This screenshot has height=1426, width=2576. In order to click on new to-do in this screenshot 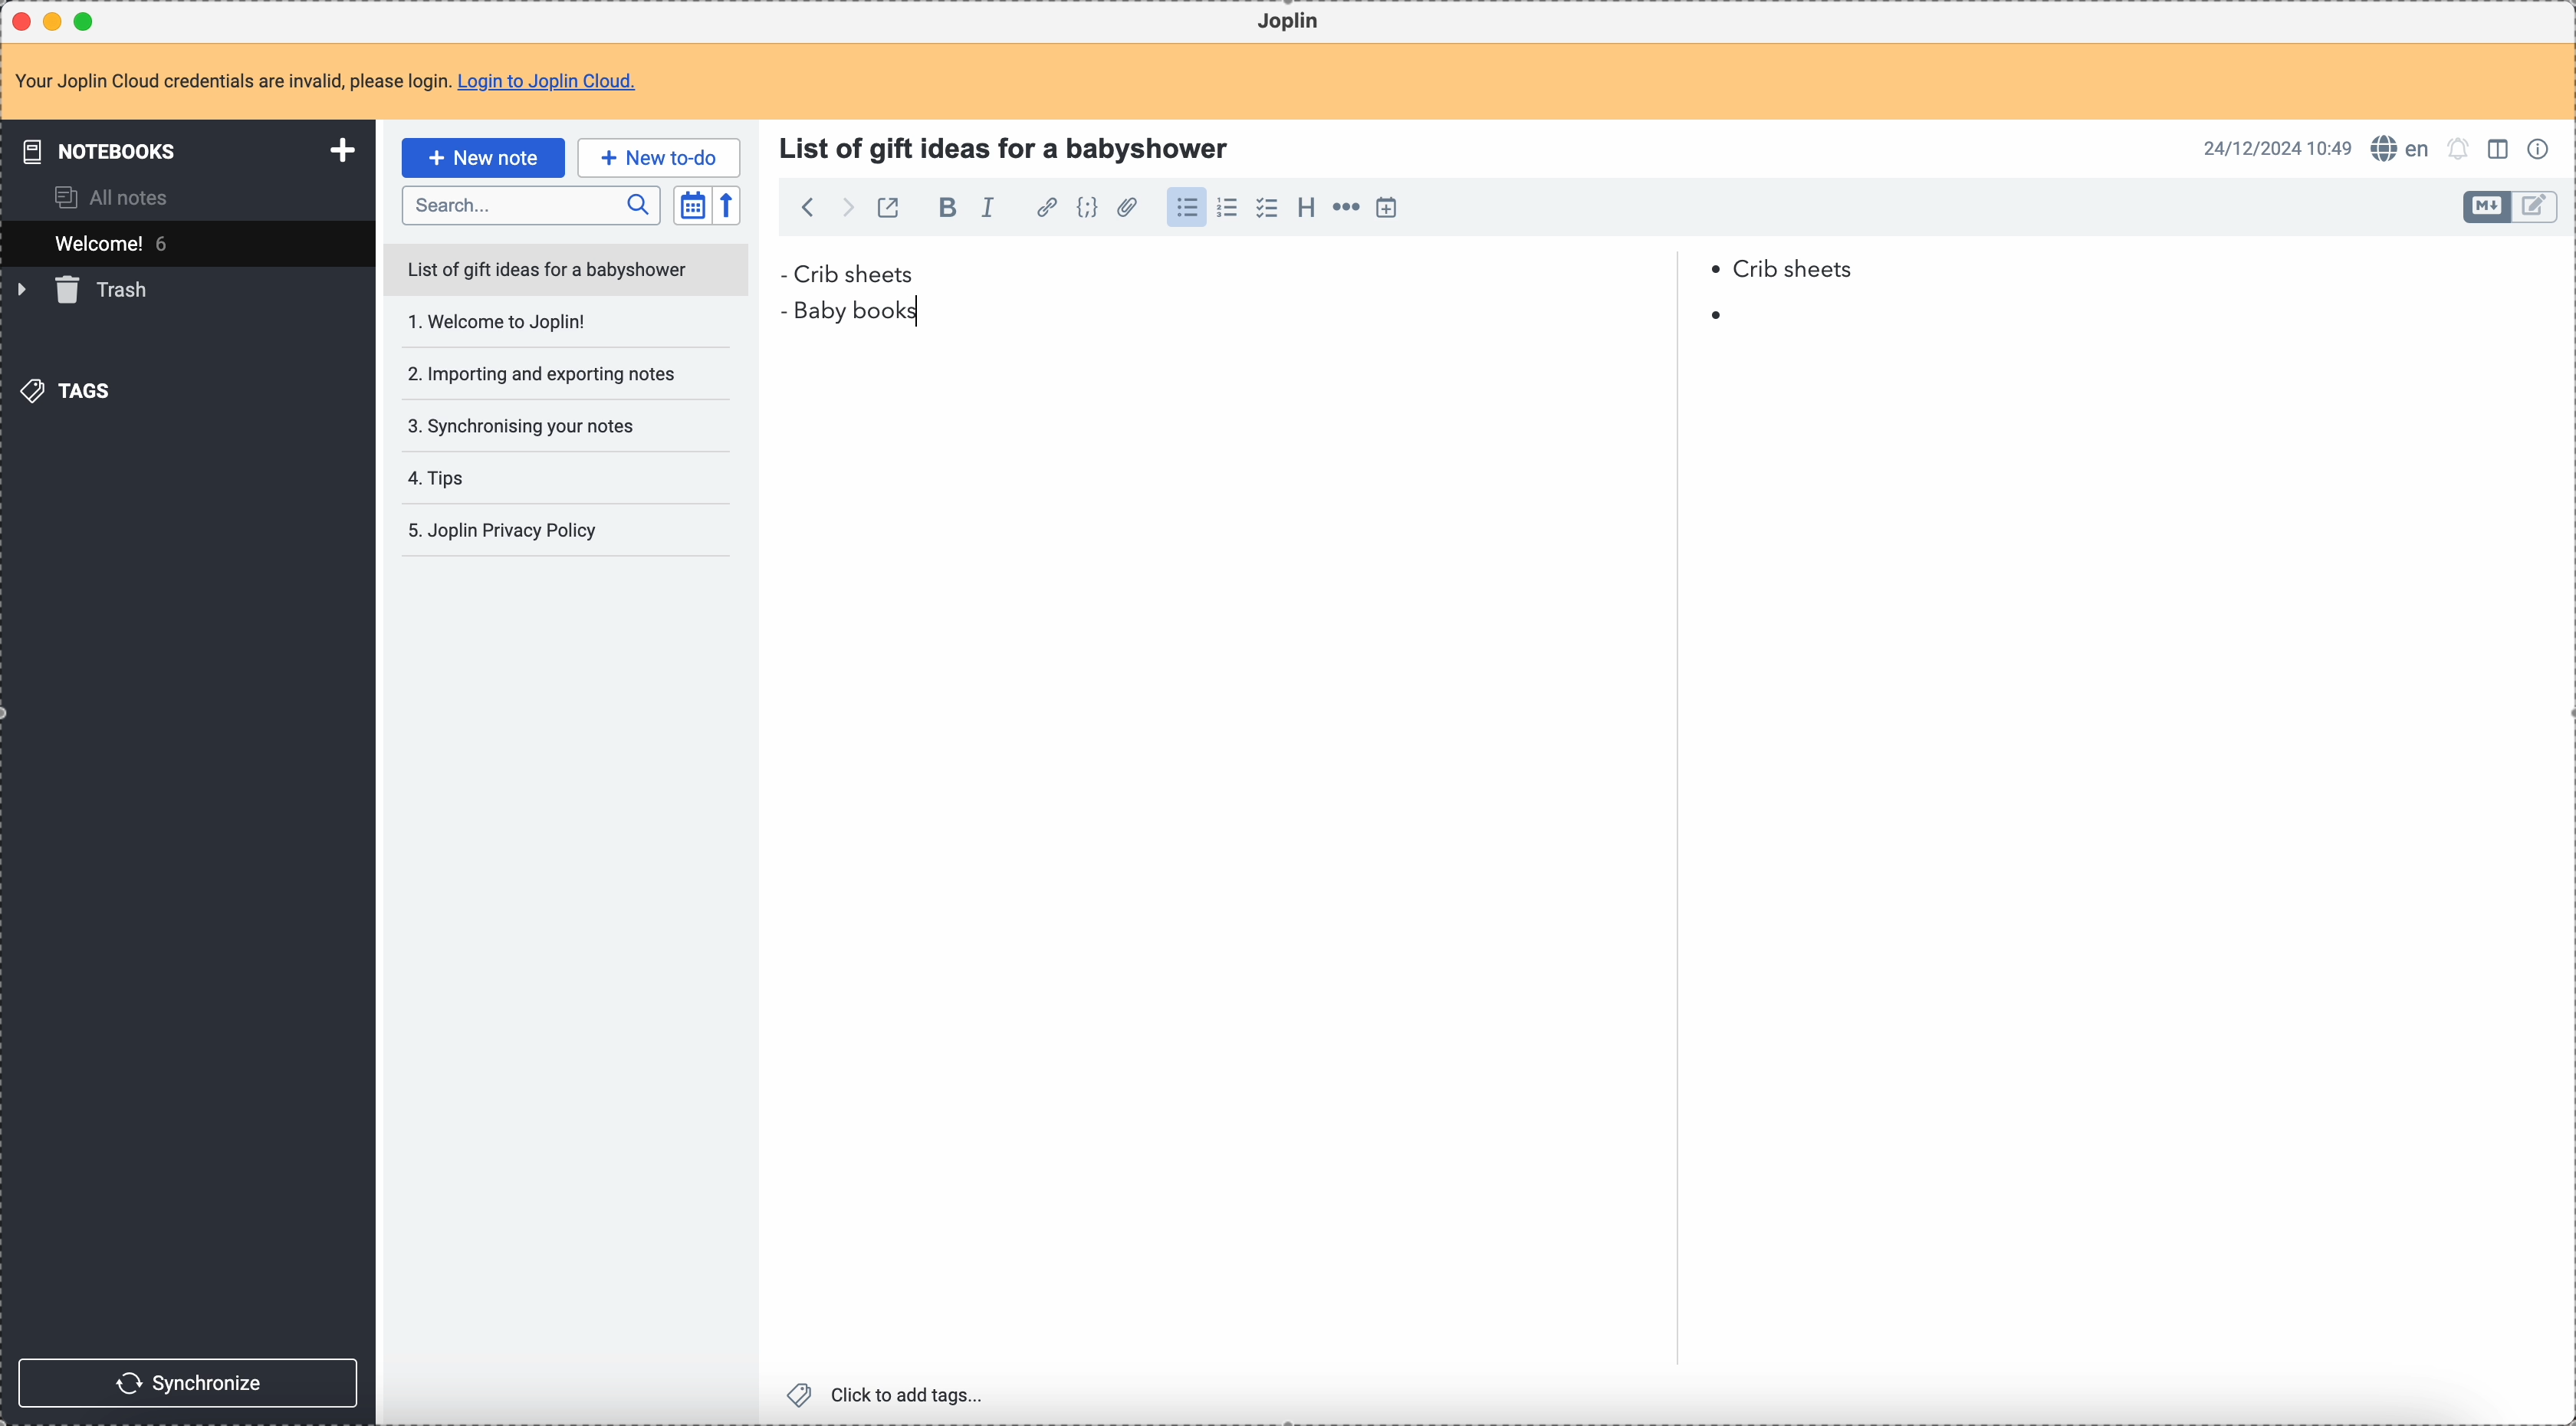, I will do `click(659, 156)`.